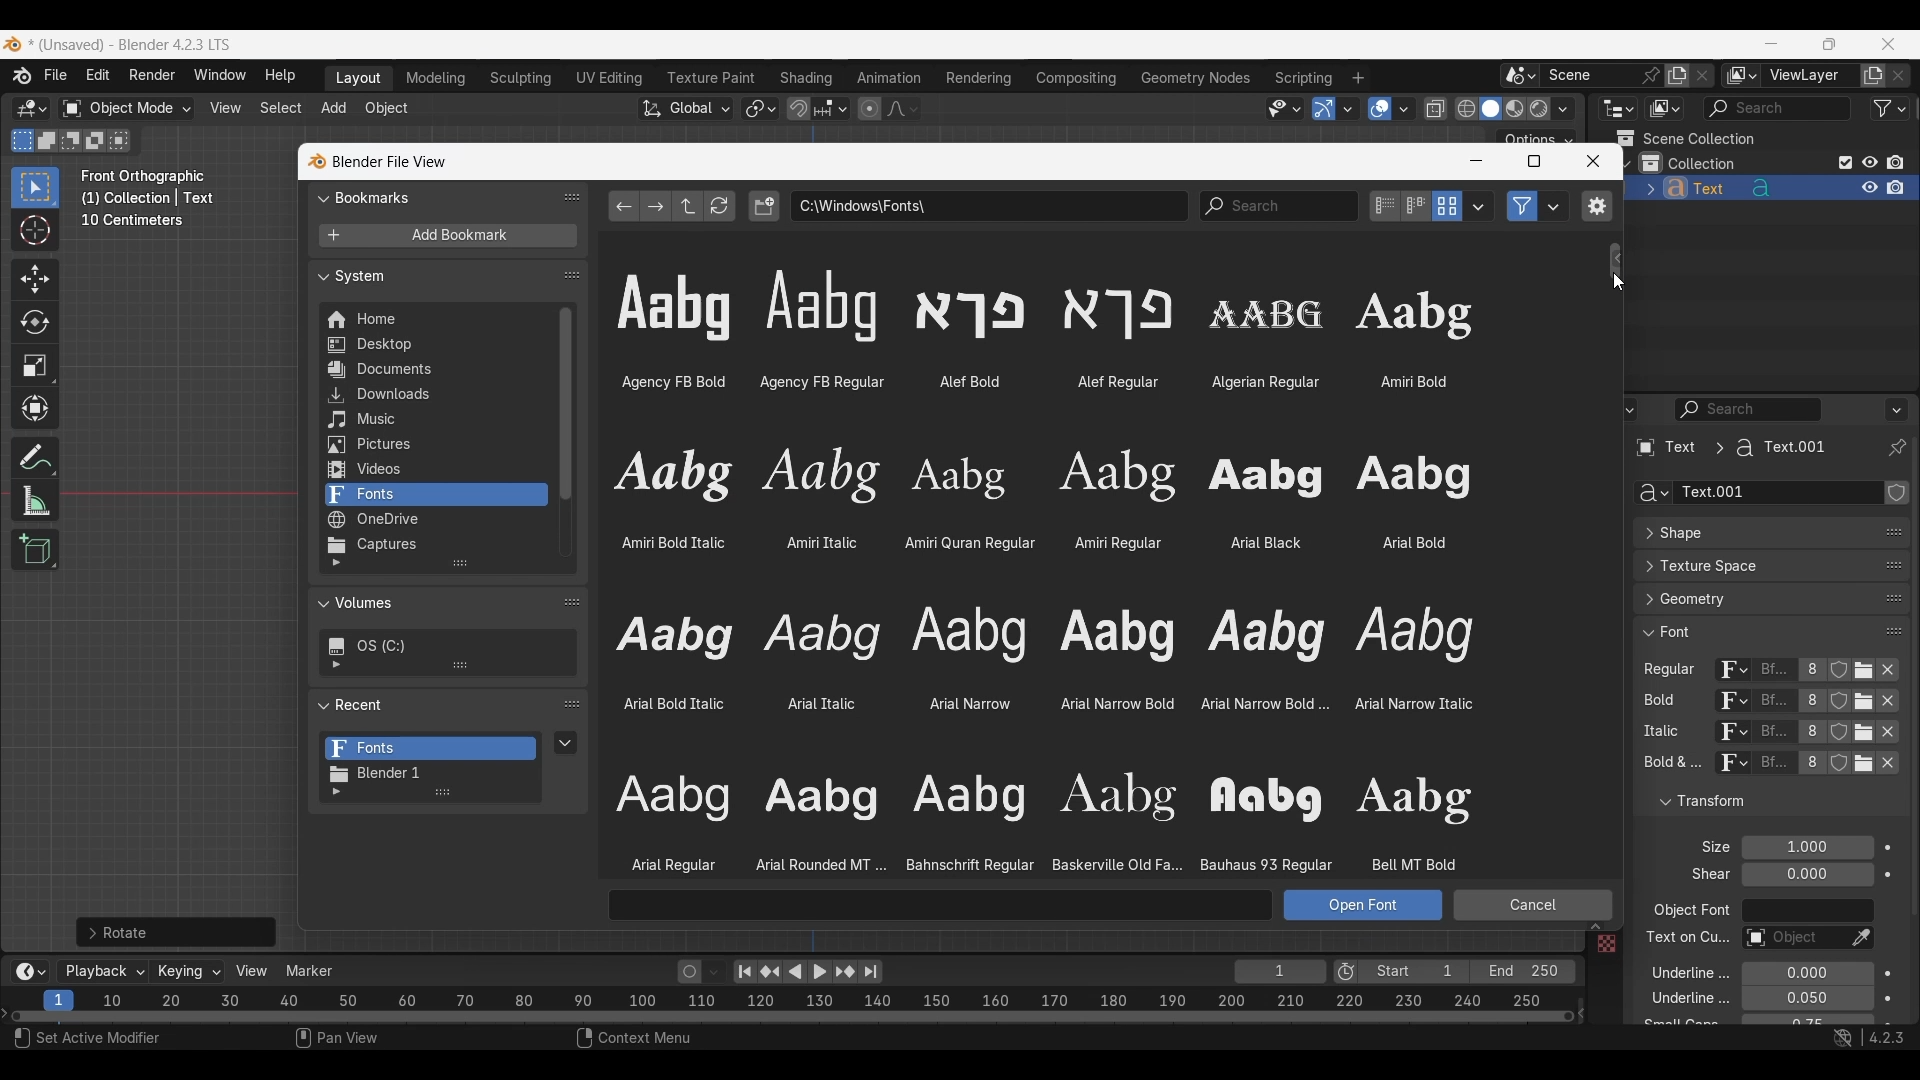 This screenshot has width=1920, height=1080. Describe the element at coordinates (435, 495) in the screenshot. I see `Fonts folder, current selection` at that location.